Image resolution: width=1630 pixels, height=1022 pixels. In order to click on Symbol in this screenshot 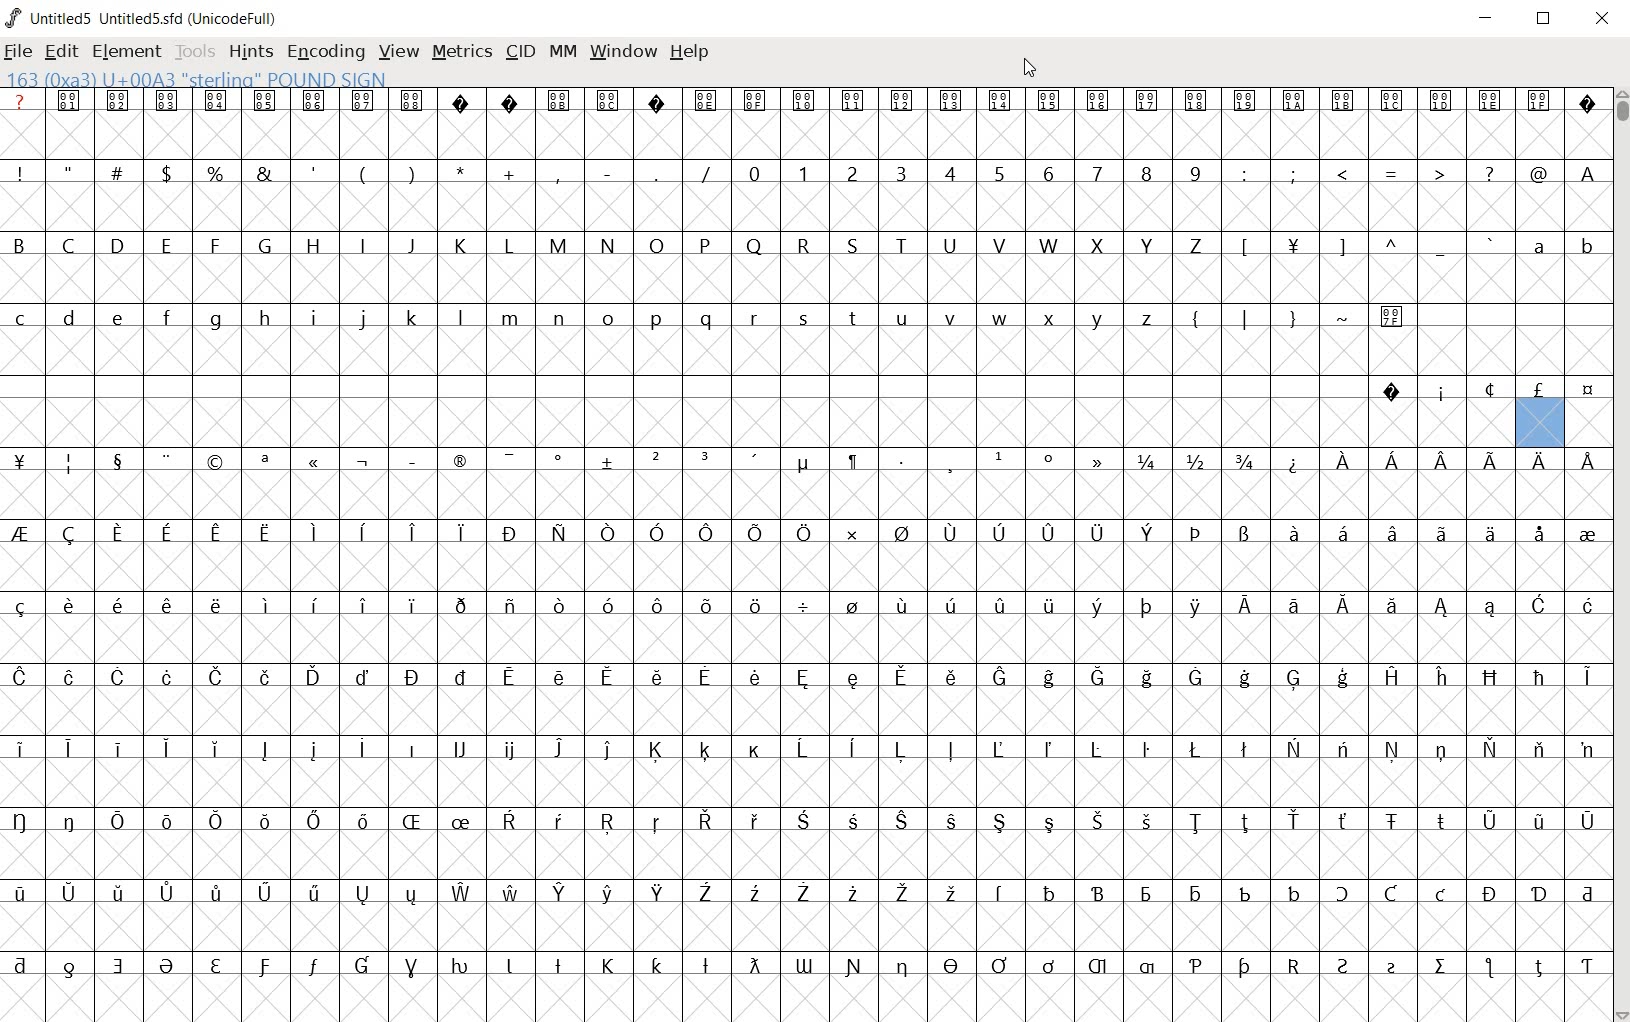, I will do `click(1539, 461)`.